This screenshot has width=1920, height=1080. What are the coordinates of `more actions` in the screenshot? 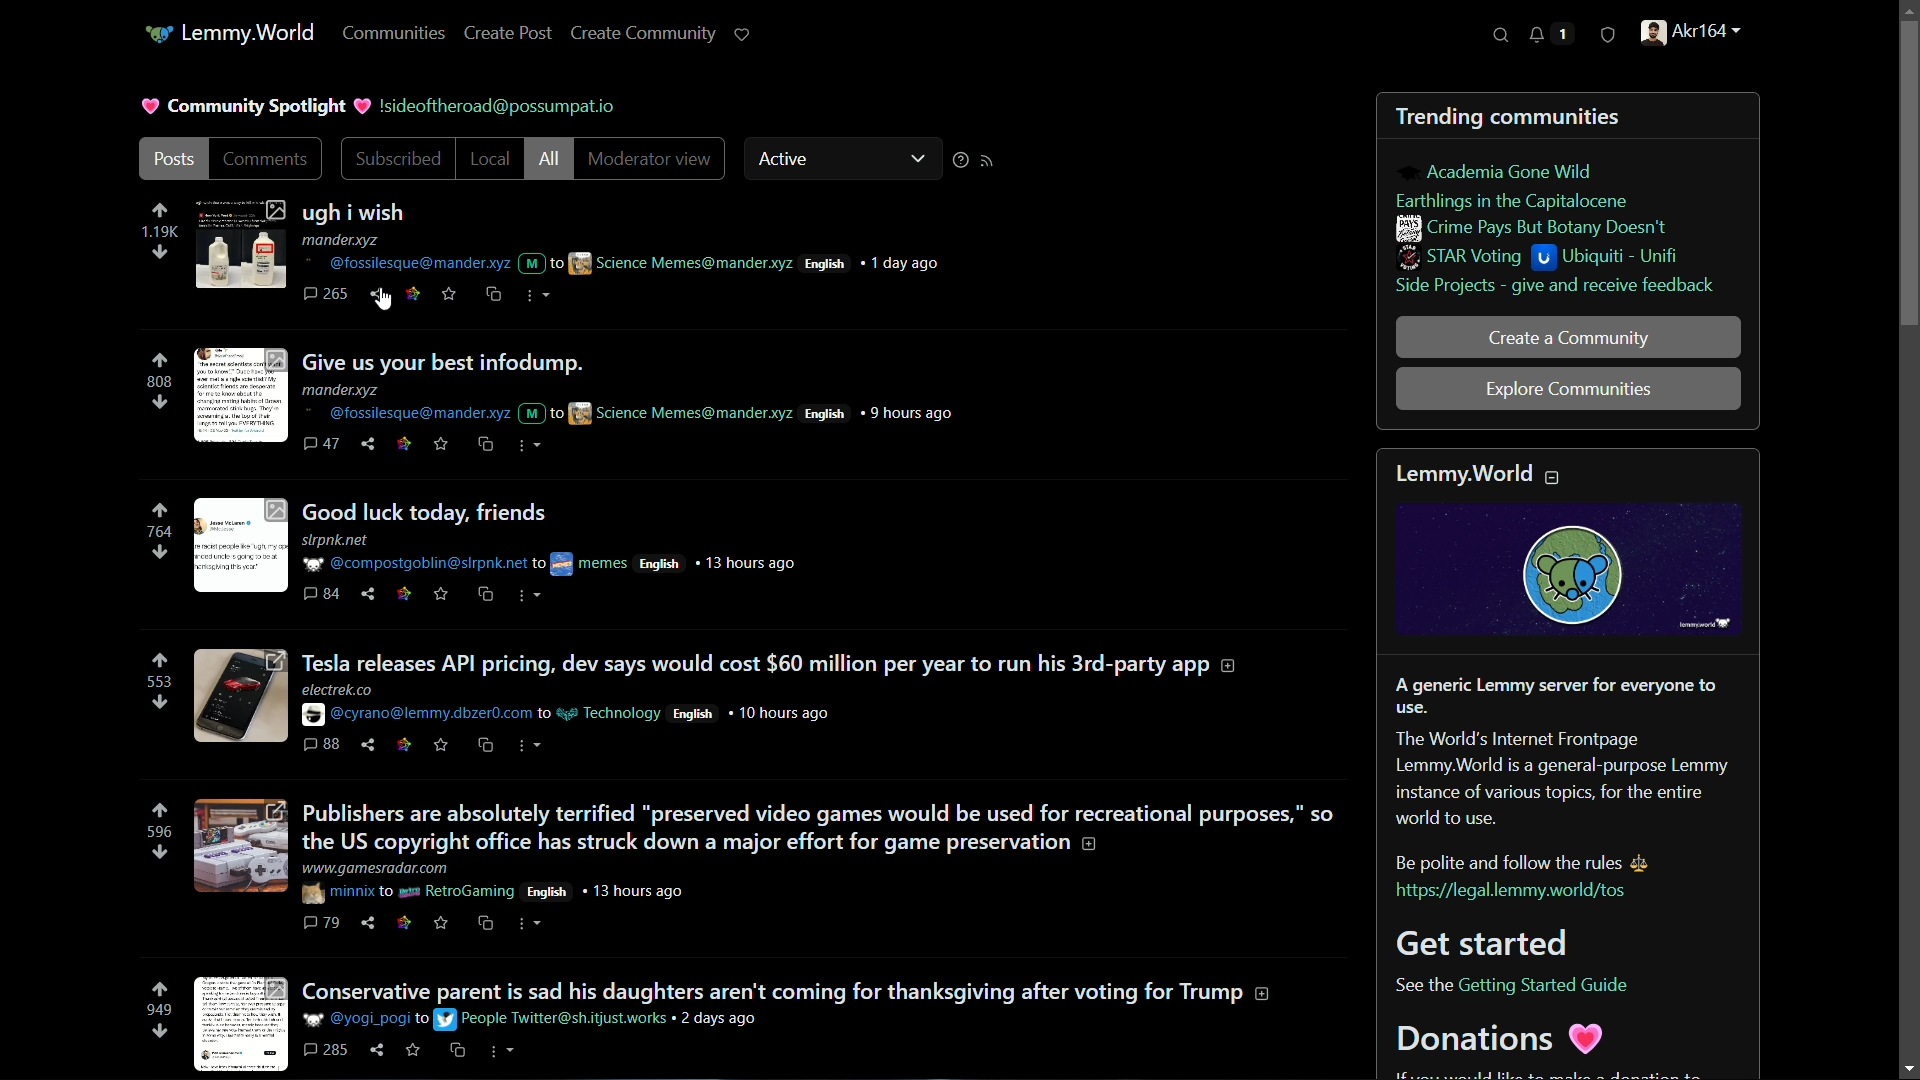 It's located at (534, 297).